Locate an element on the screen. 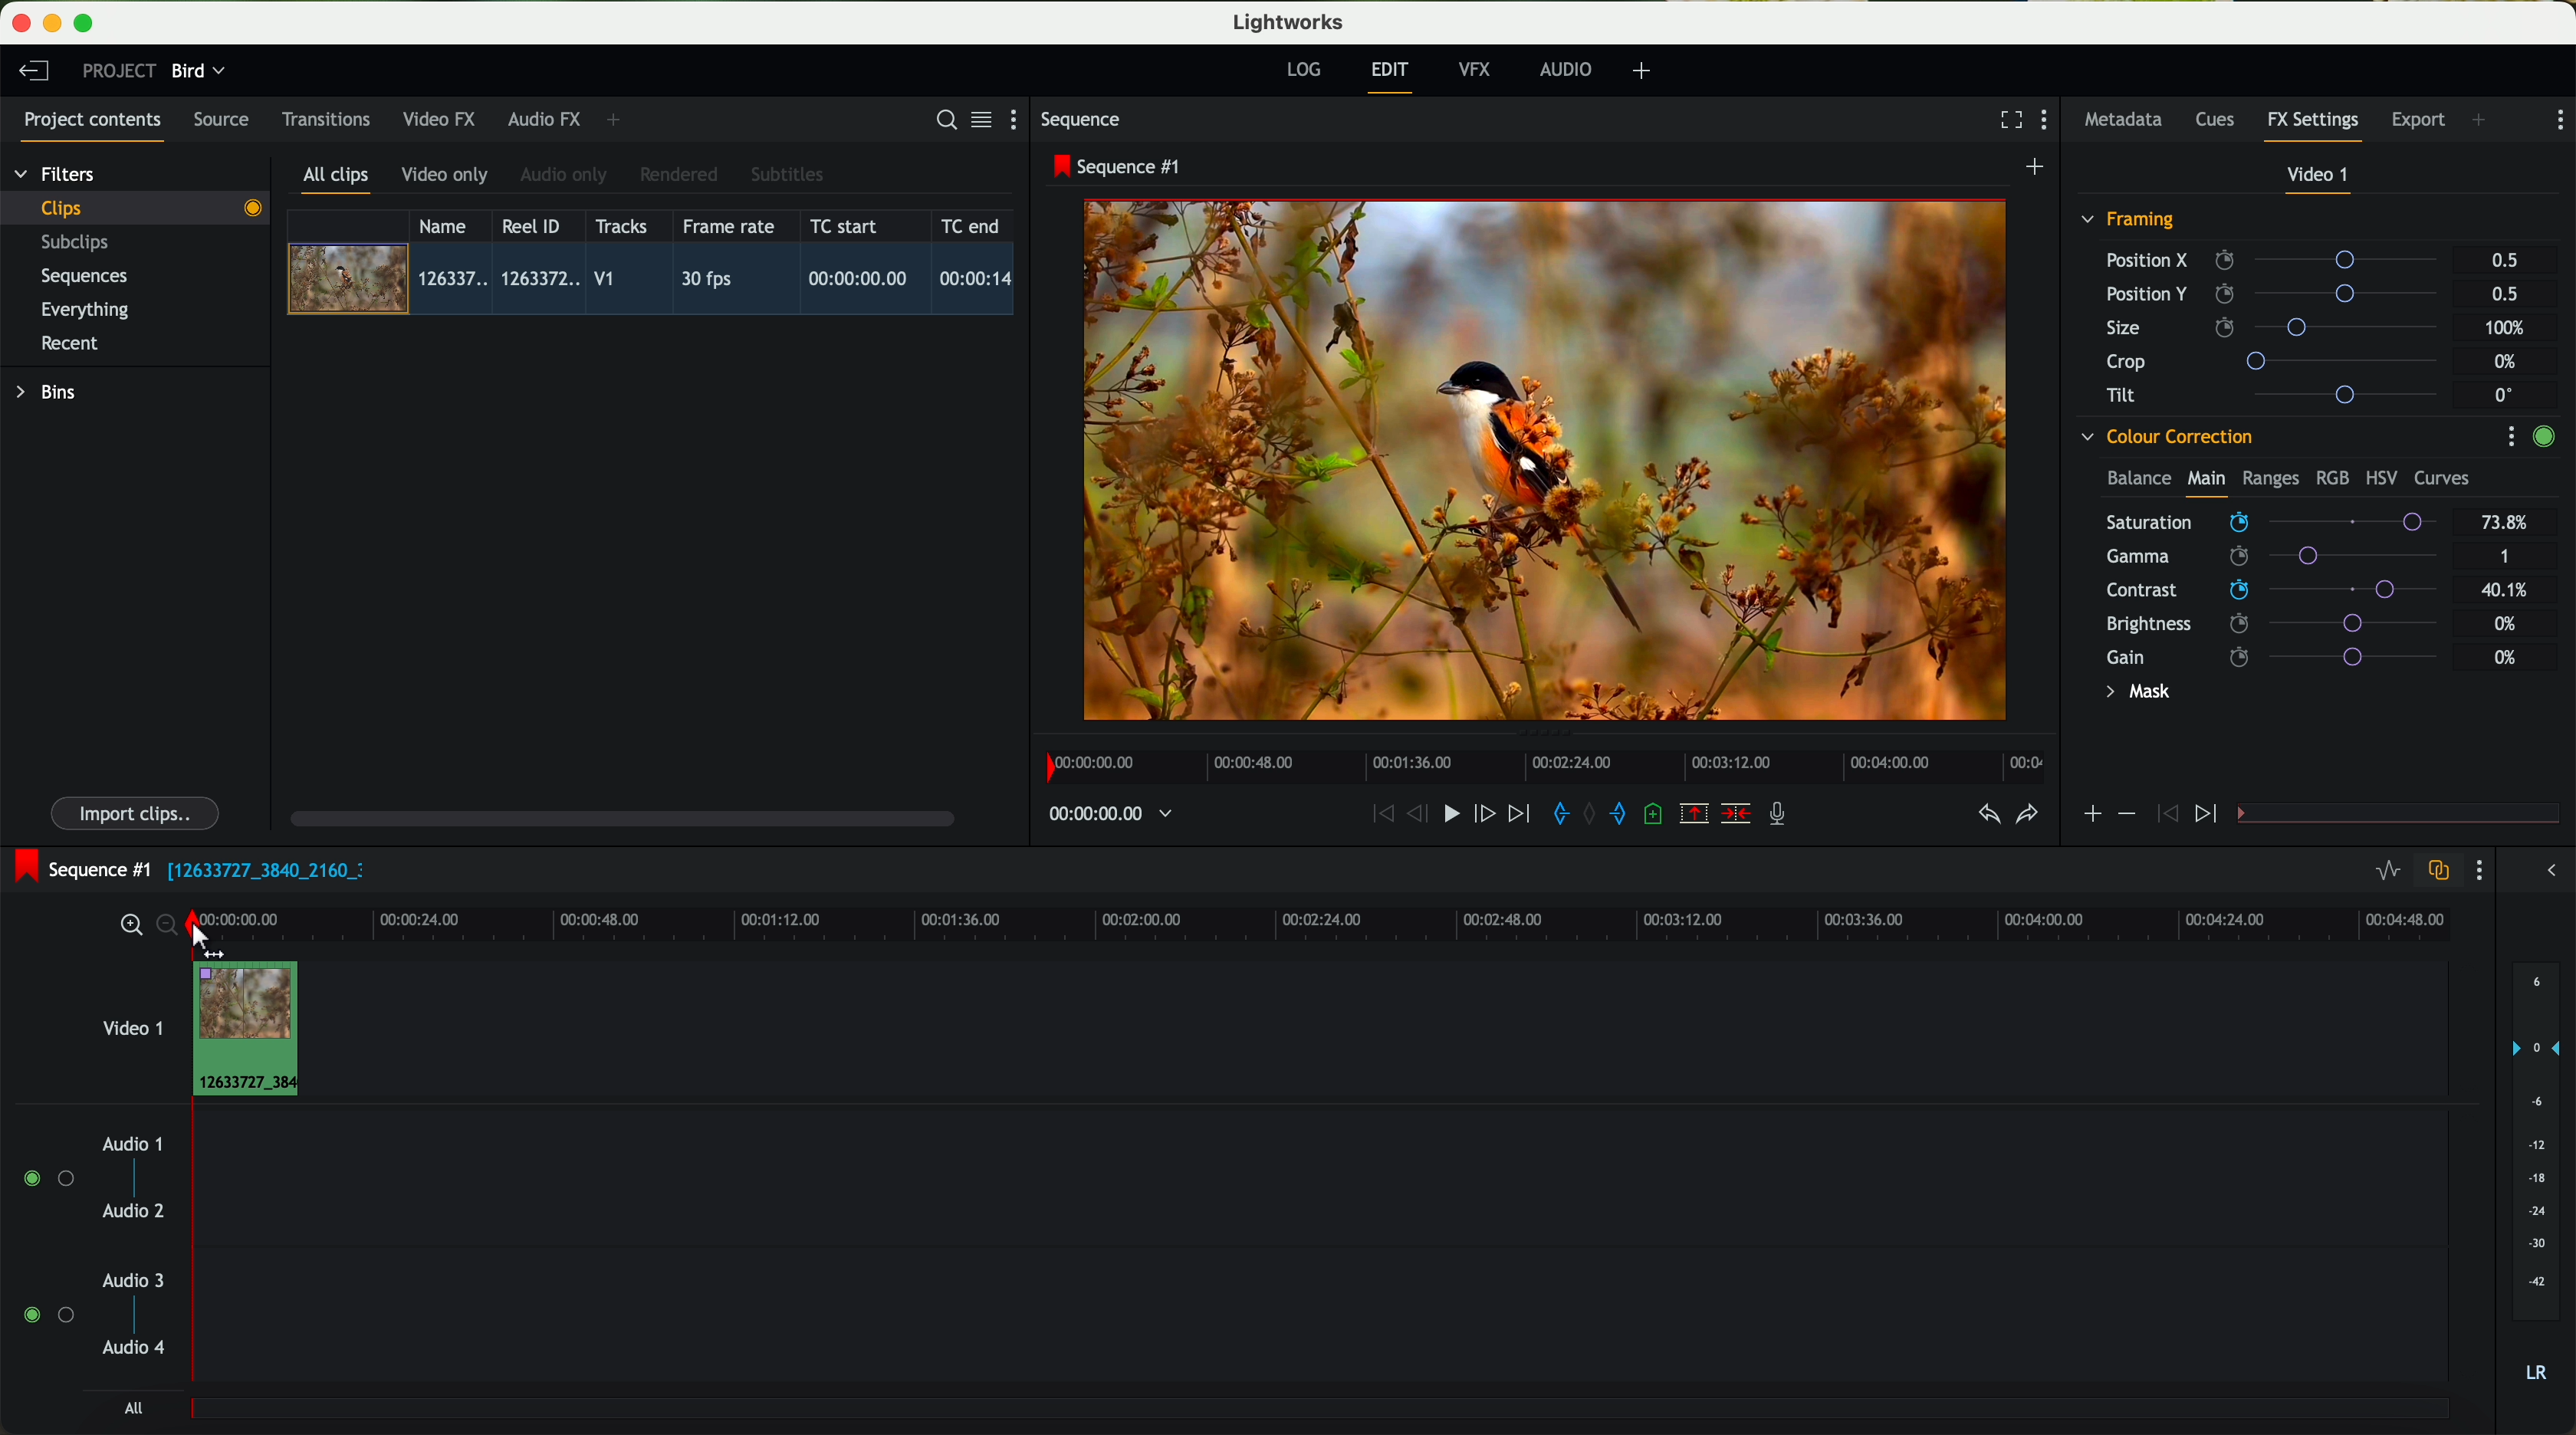  0% is located at coordinates (2508, 362).